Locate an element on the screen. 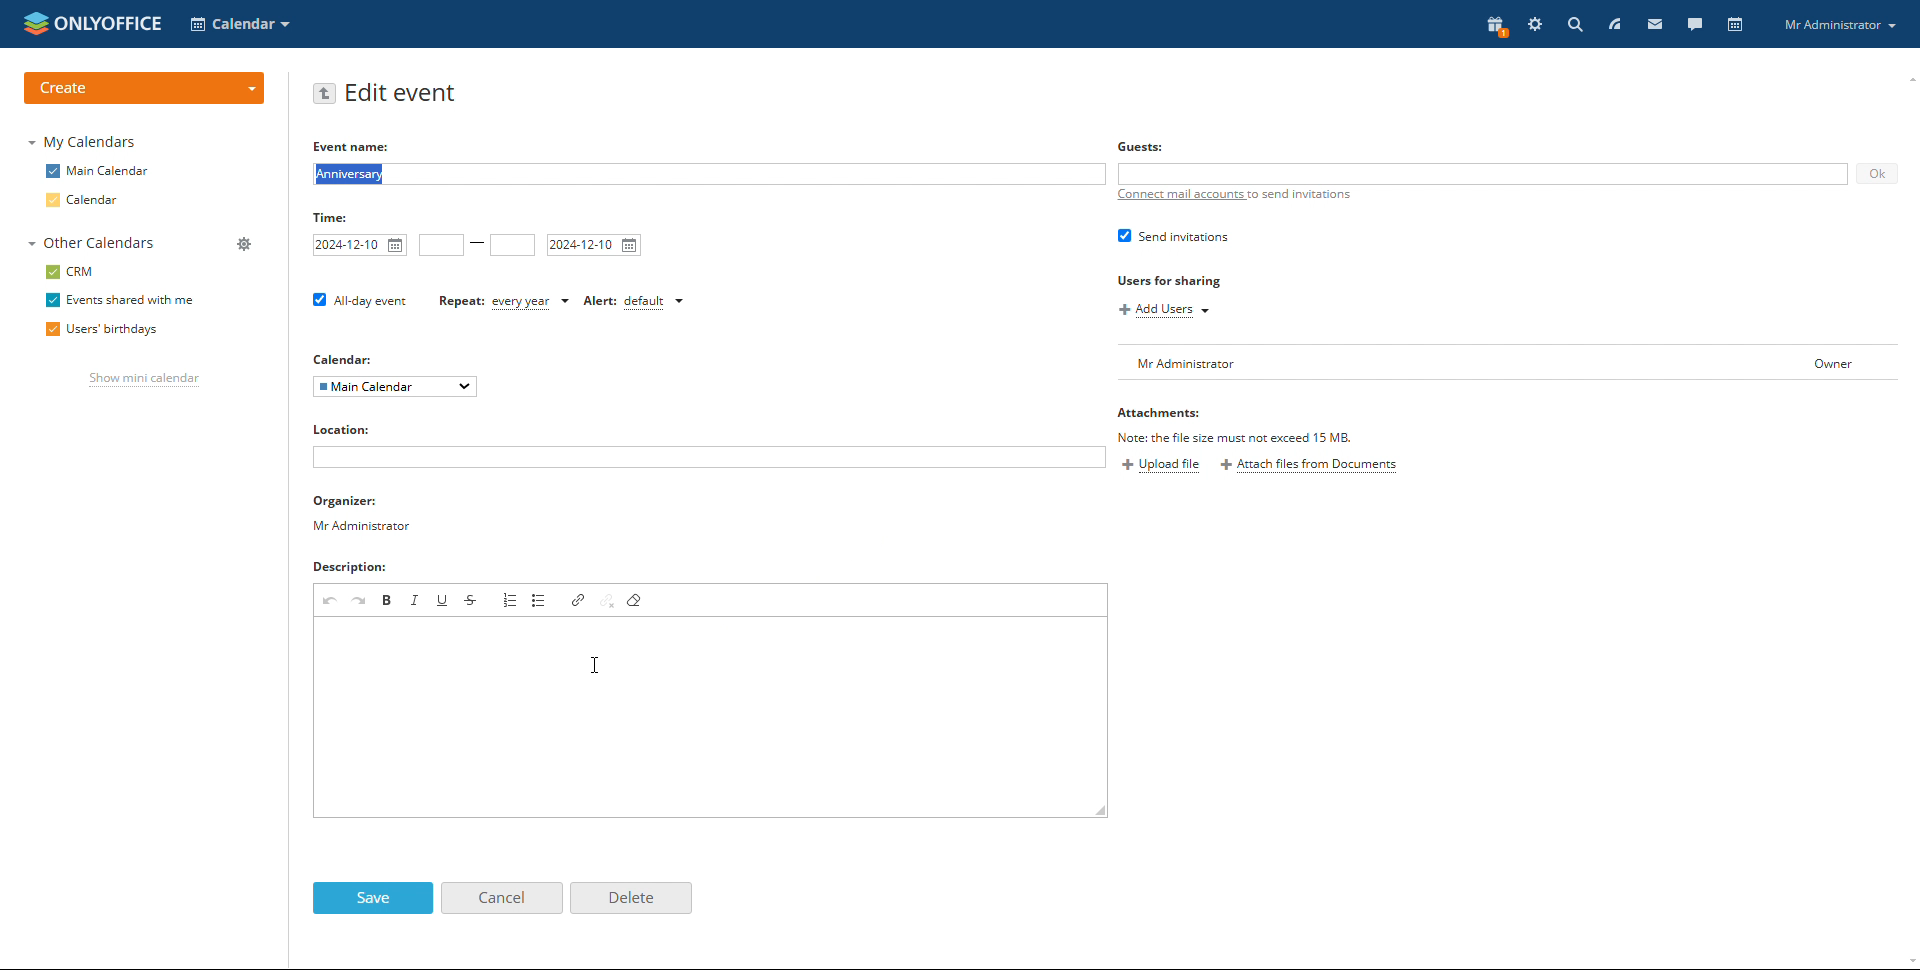 The width and height of the screenshot is (1920, 970). show mini calendar is located at coordinates (142, 380).